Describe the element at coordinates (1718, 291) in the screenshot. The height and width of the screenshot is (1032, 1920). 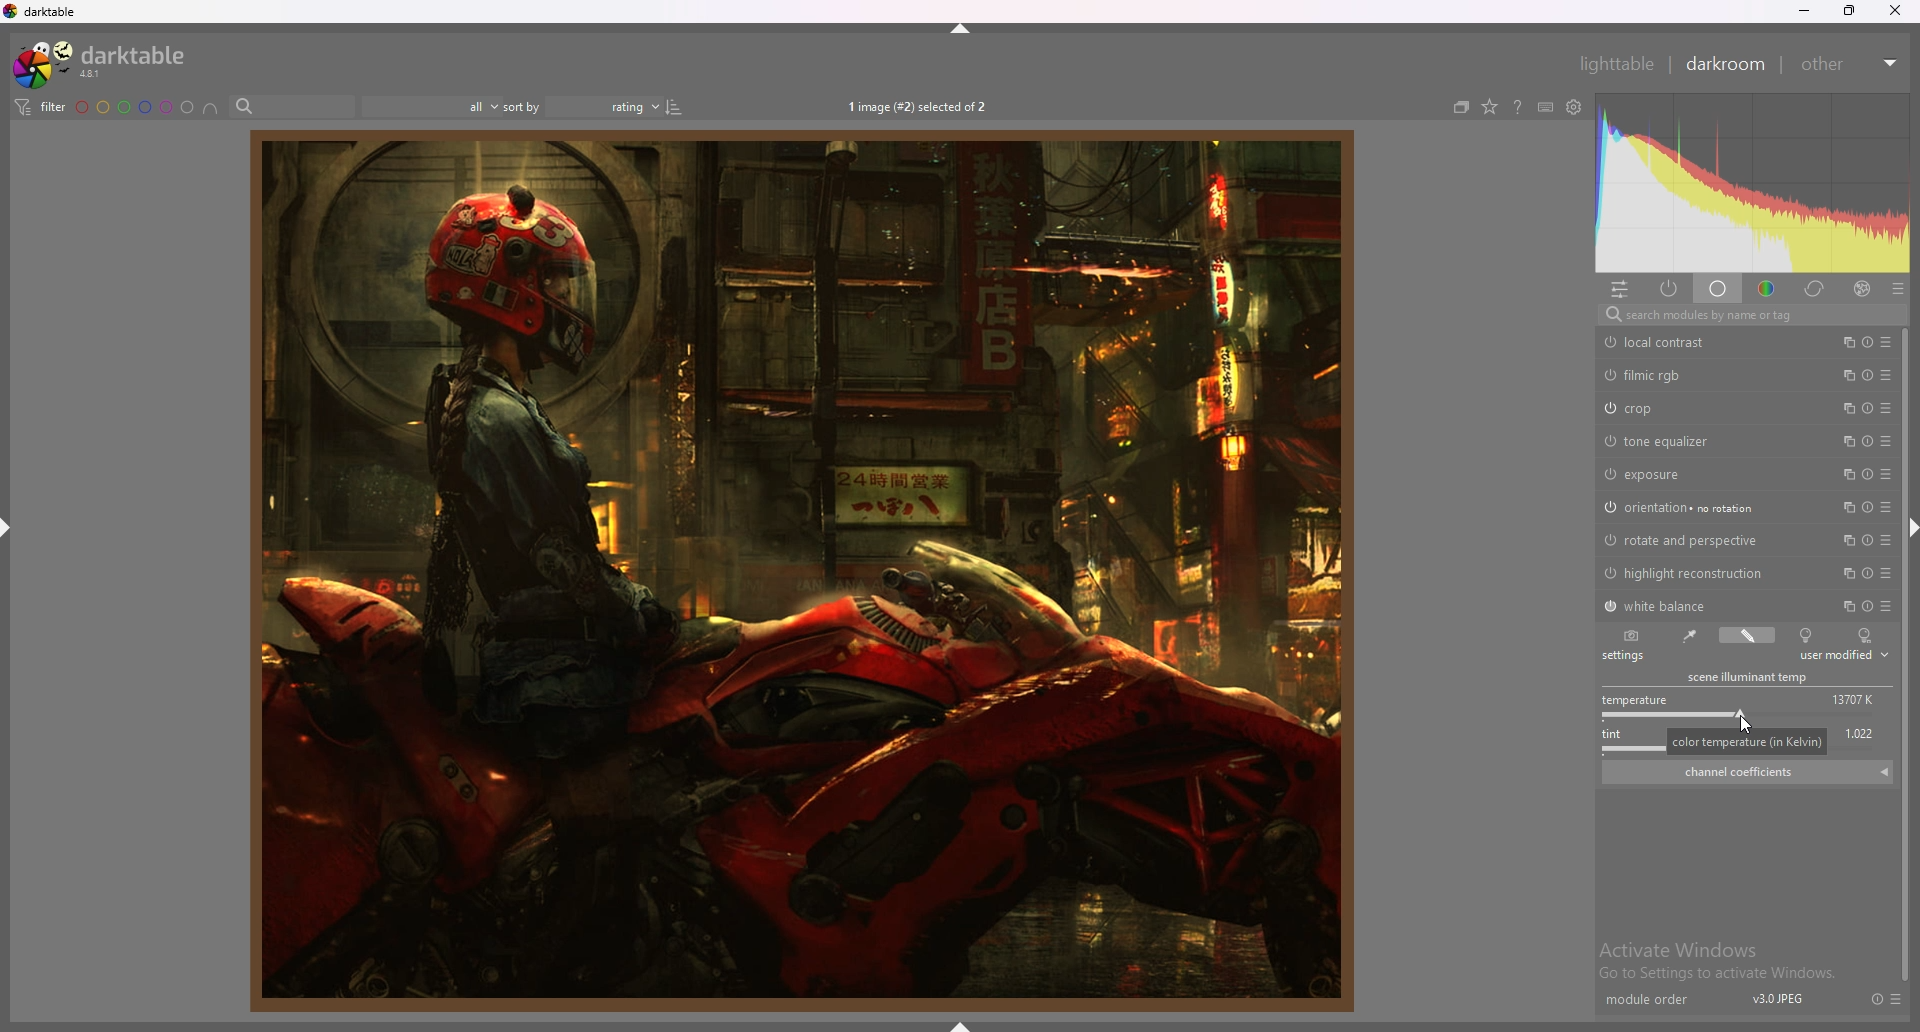
I see `base` at that location.